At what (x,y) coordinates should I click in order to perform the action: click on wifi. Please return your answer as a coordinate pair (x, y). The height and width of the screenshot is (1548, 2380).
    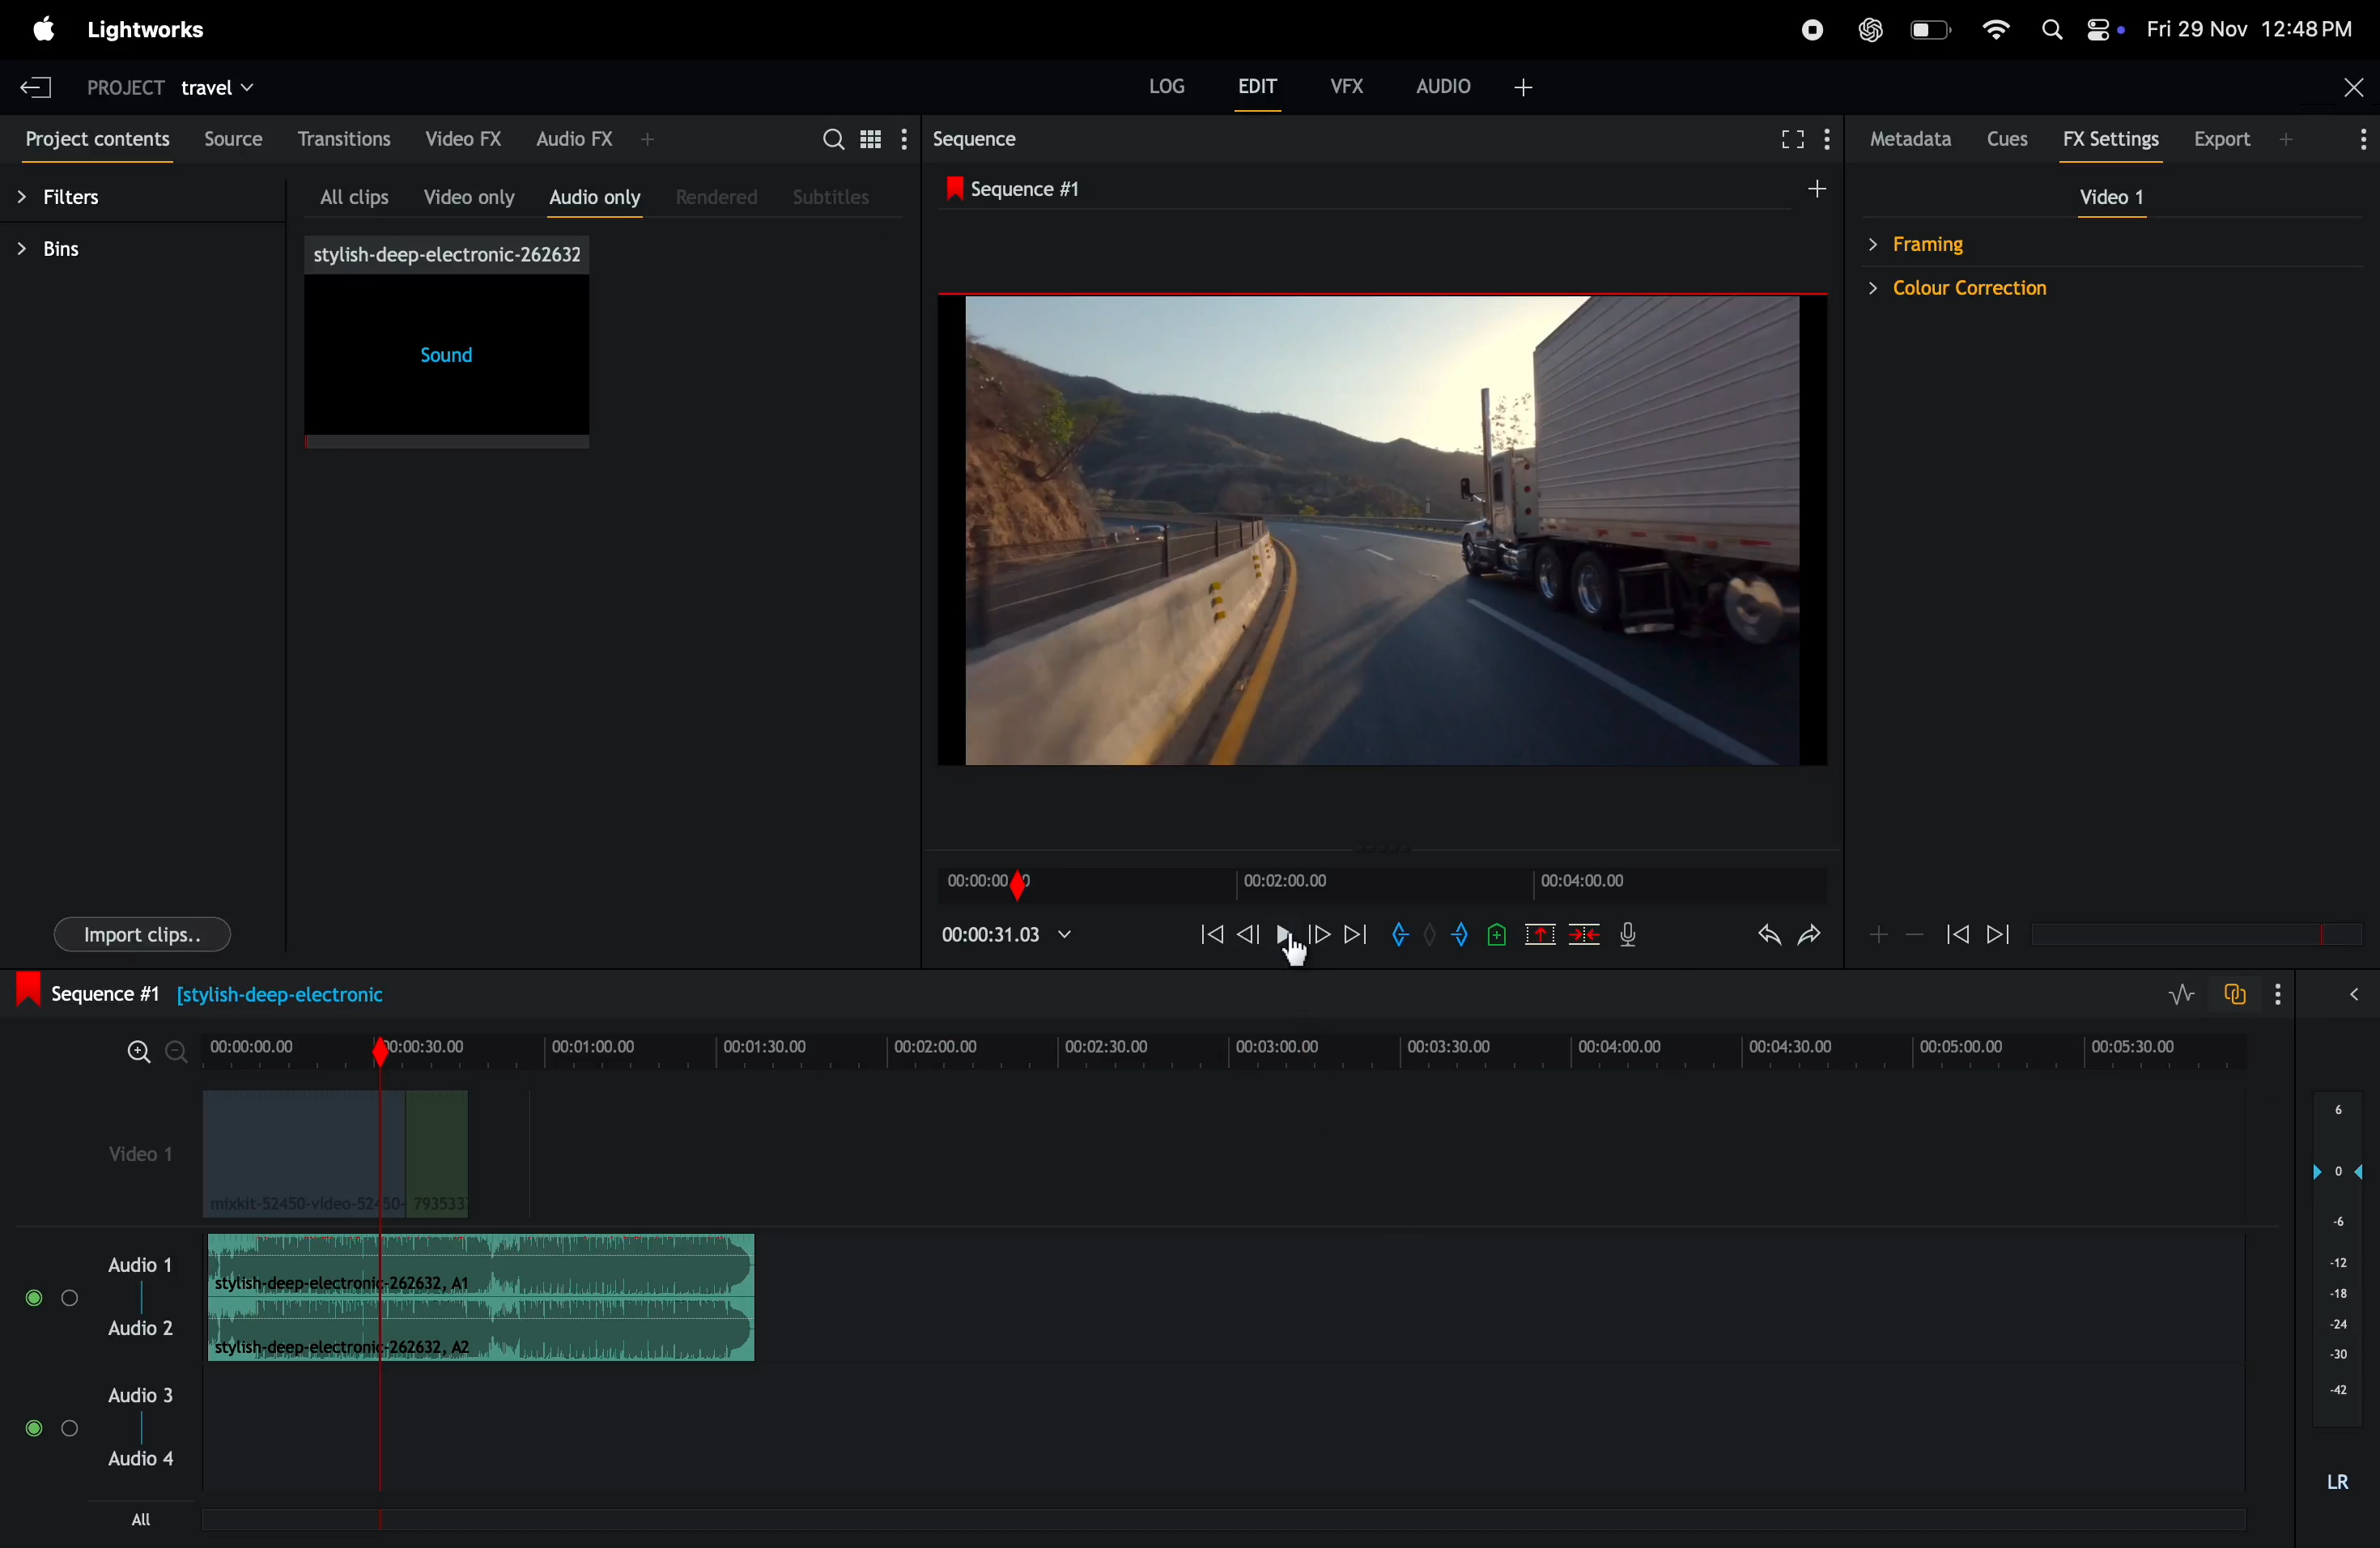
    Looking at the image, I should click on (1997, 28).